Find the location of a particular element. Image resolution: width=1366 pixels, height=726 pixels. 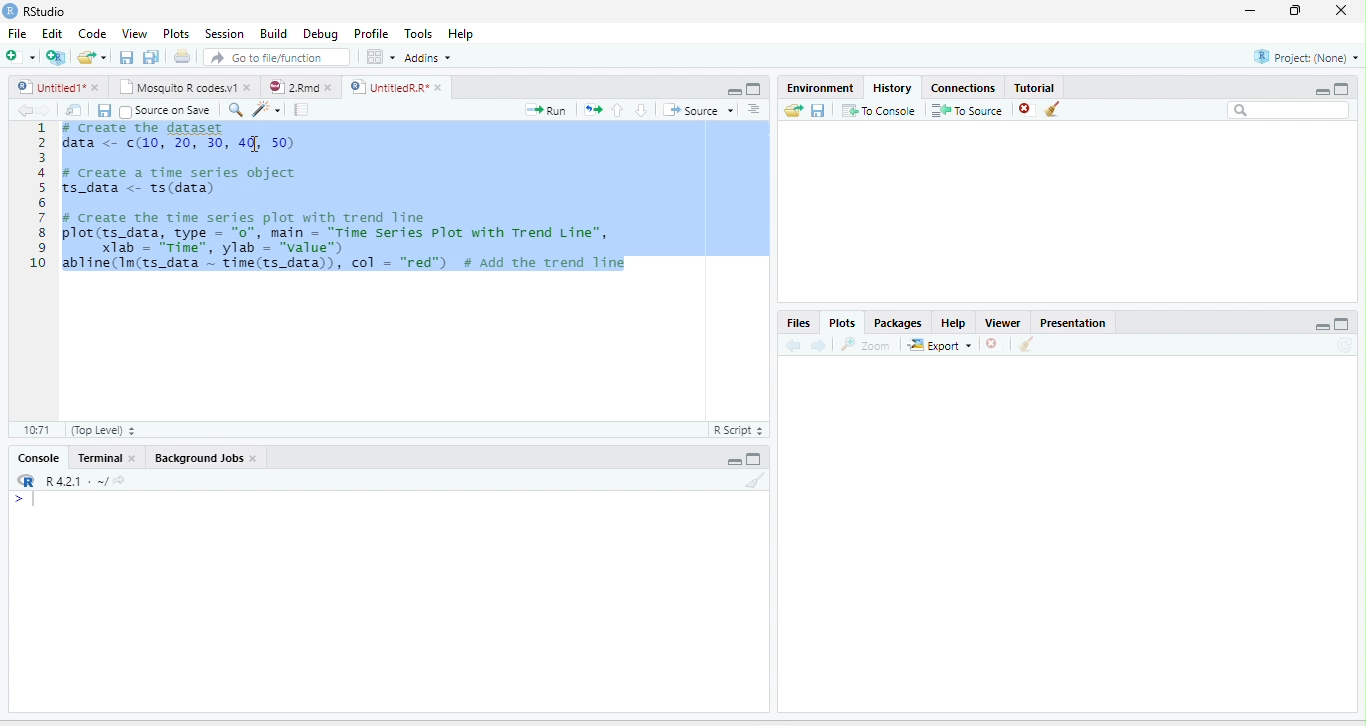

Remove the selected history entries is located at coordinates (1026, 109).